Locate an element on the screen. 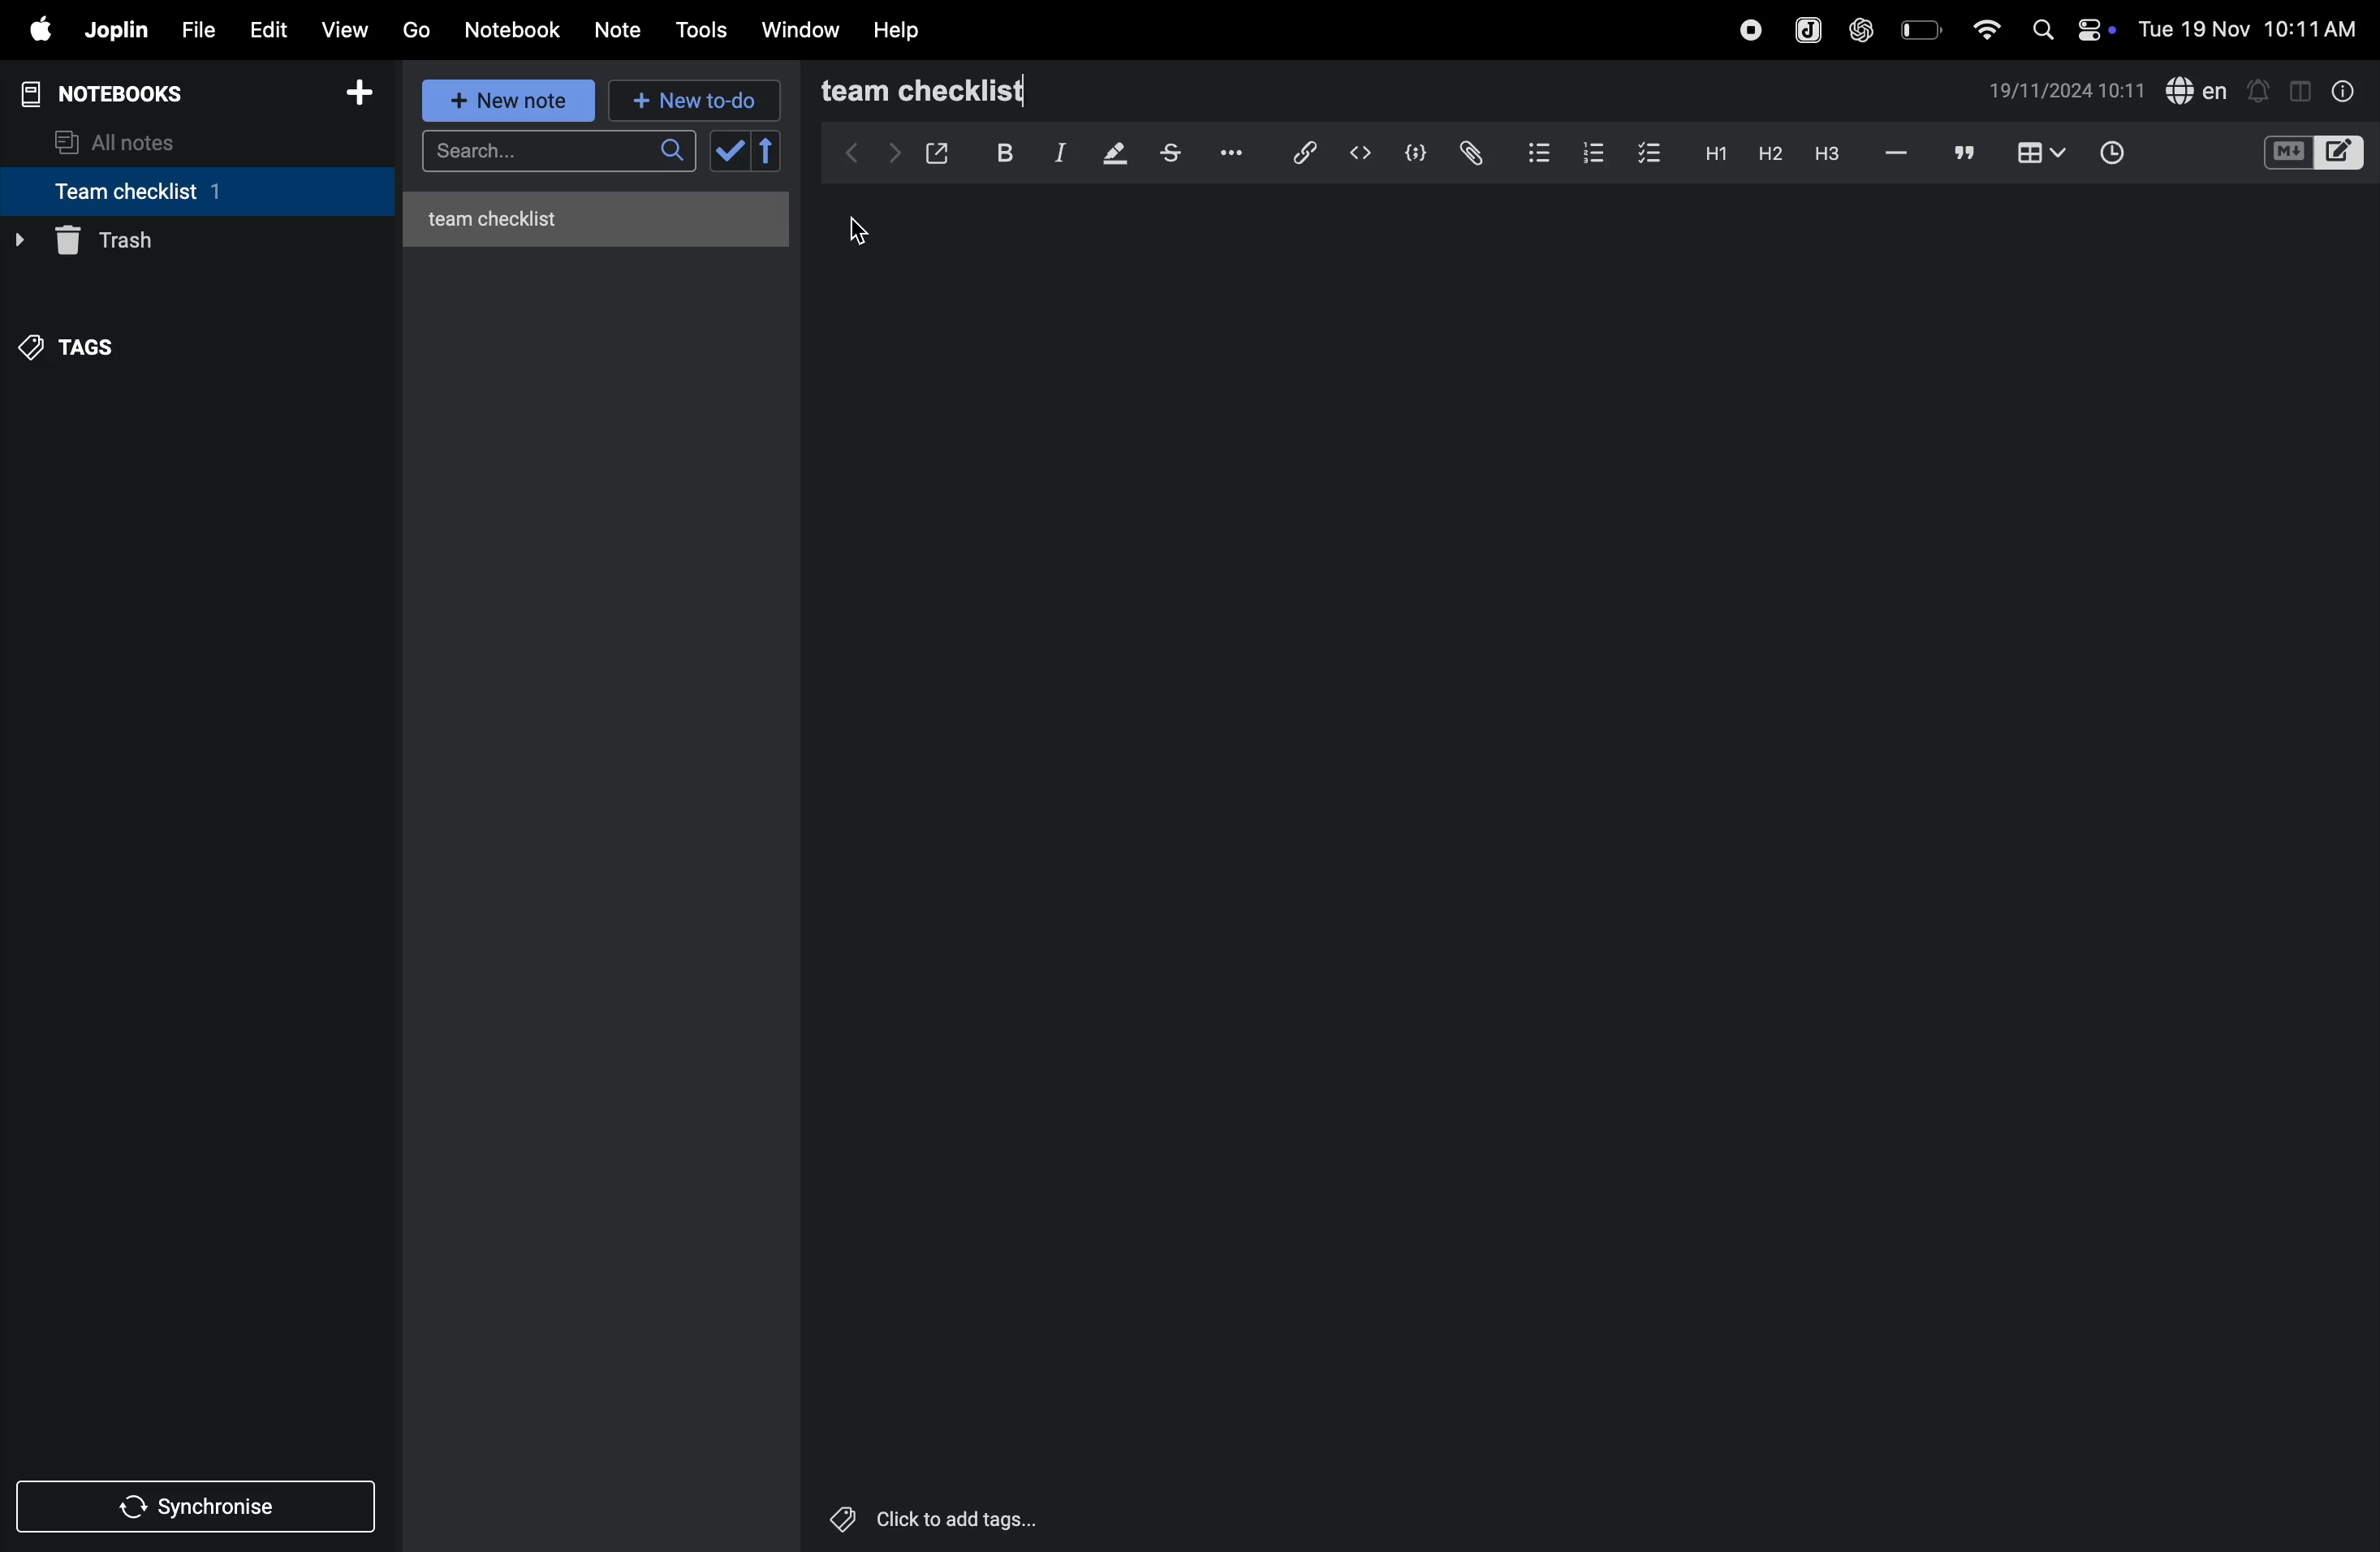 The width and height of the screenshot is (2380, 1552). strike through is located at coordinates (1170, 153).